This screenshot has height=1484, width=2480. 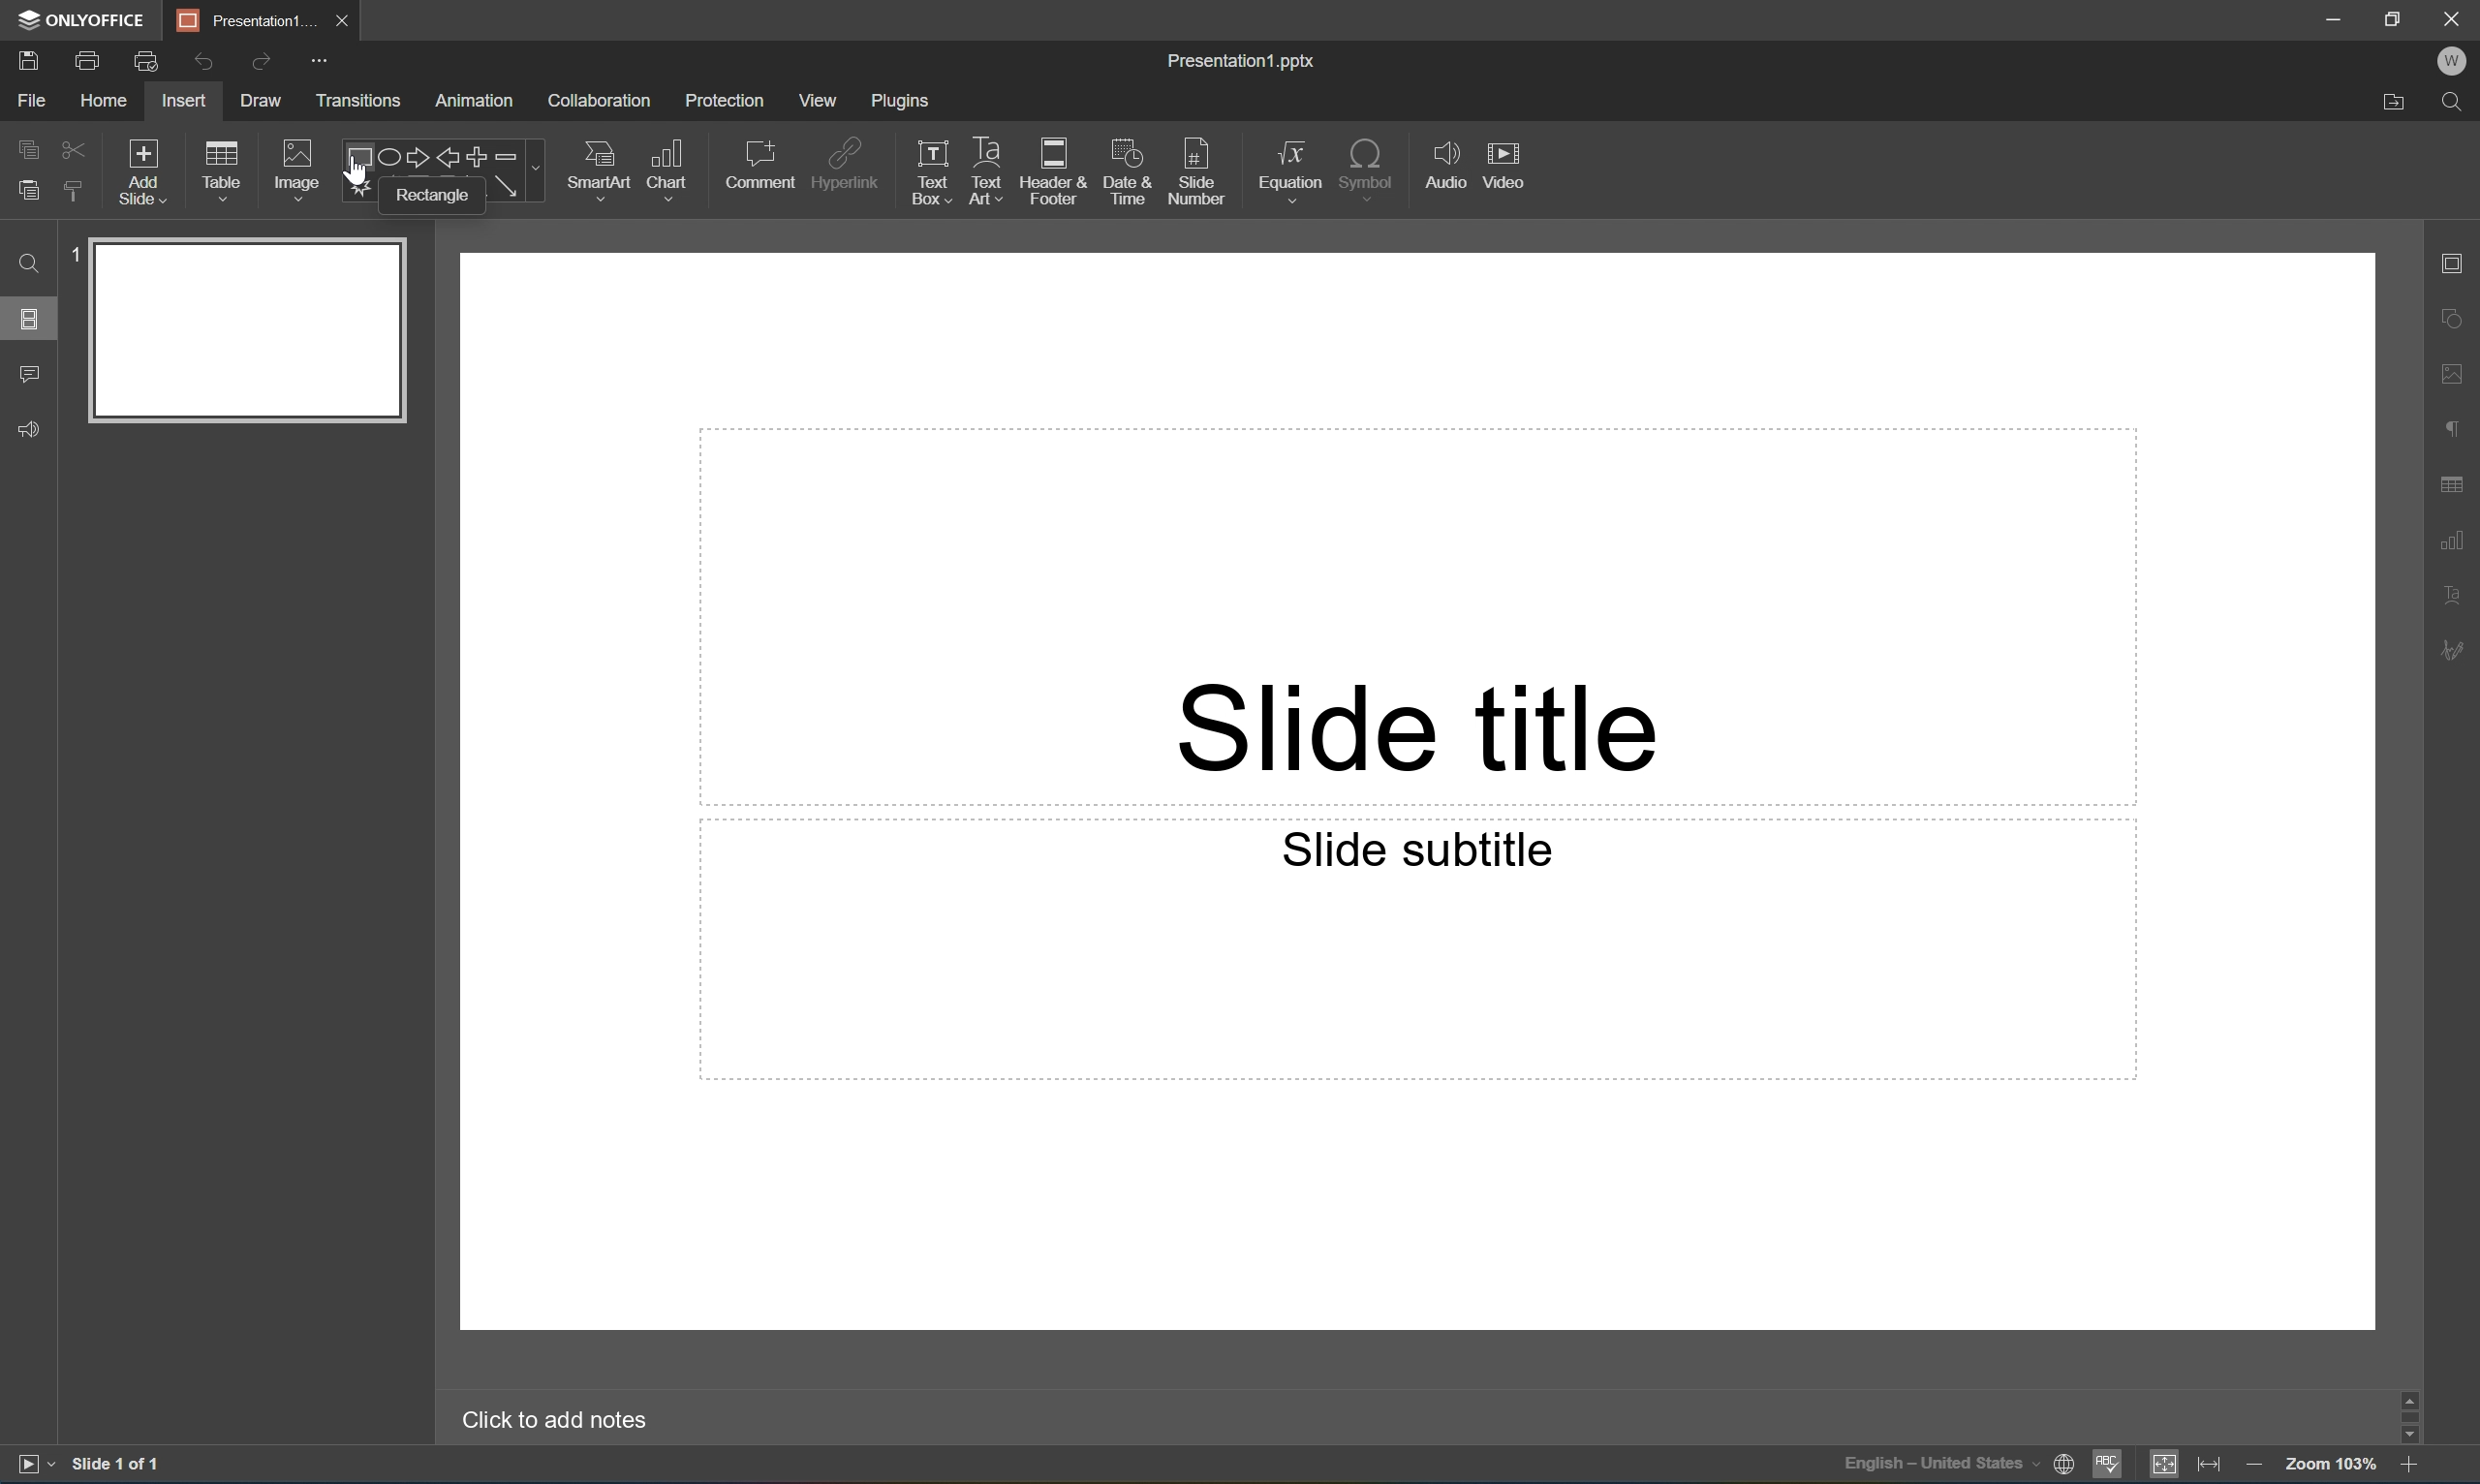 I want to click on Date & Time, so click(x=1125, y=170).